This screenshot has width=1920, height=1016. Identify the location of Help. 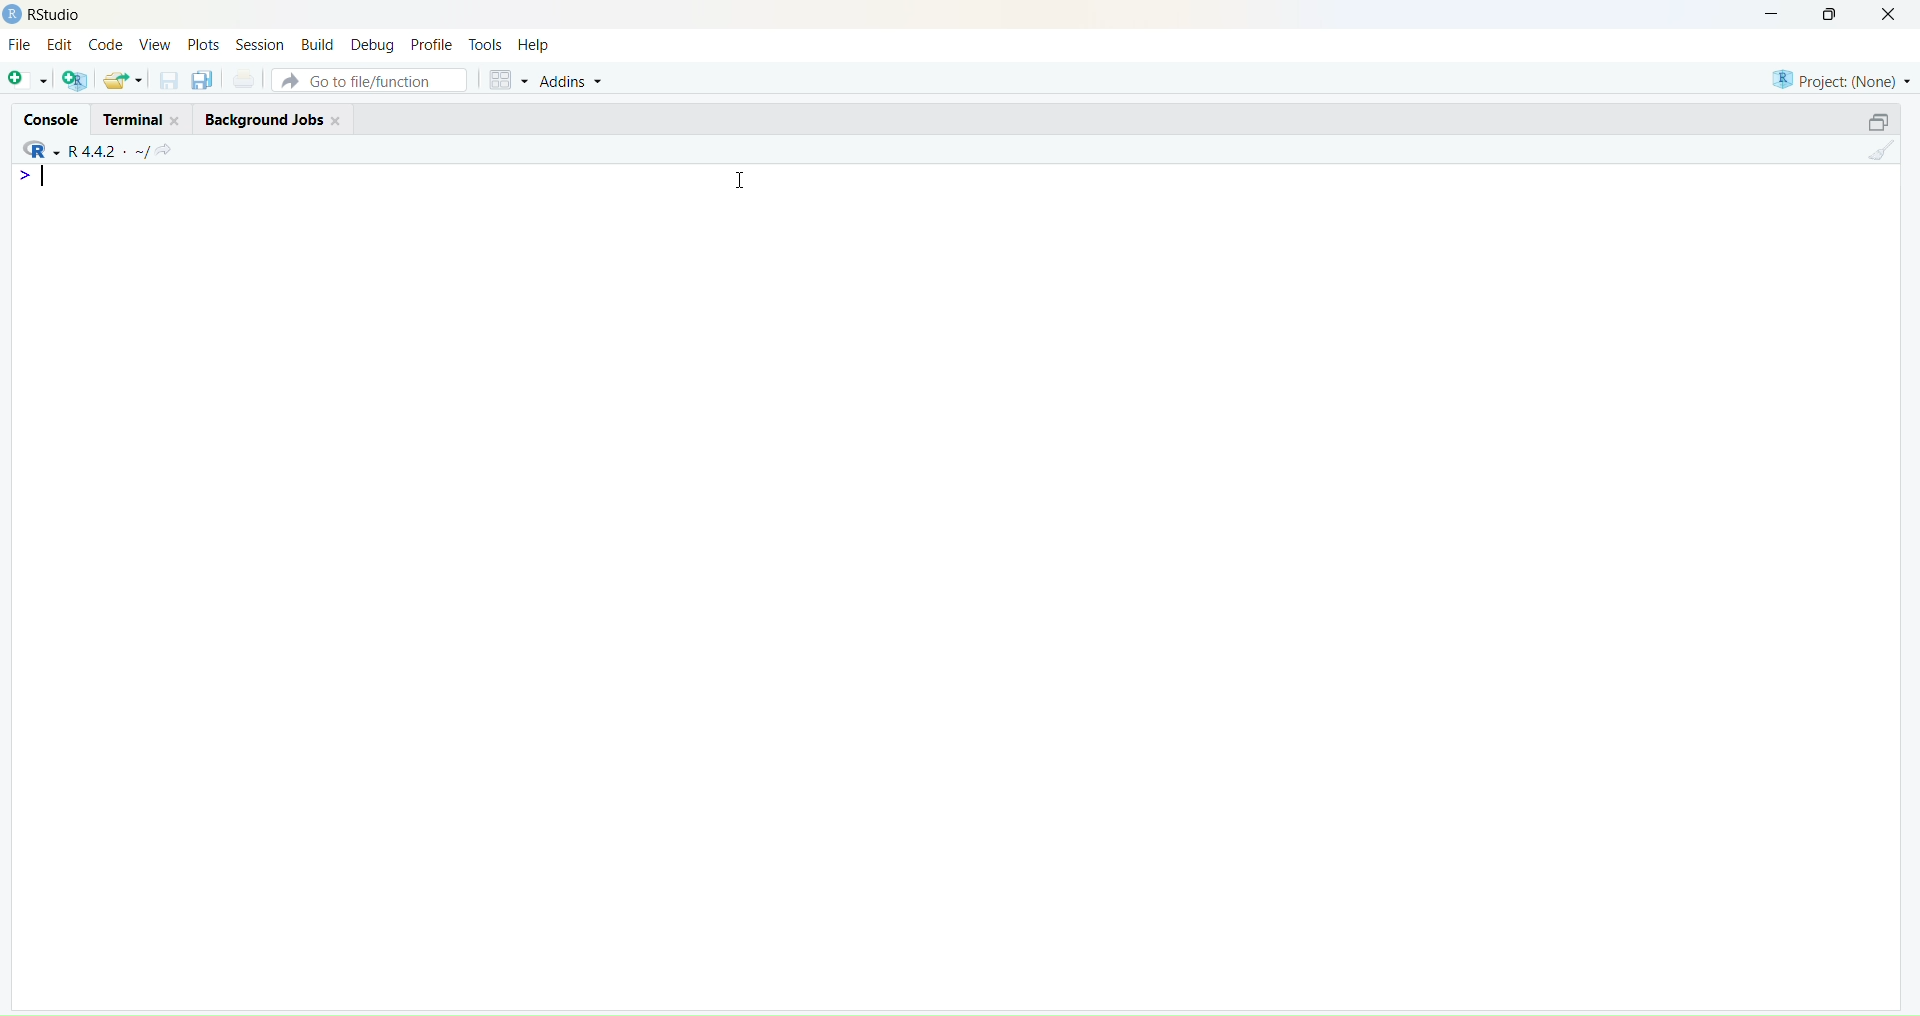
(534, 45).